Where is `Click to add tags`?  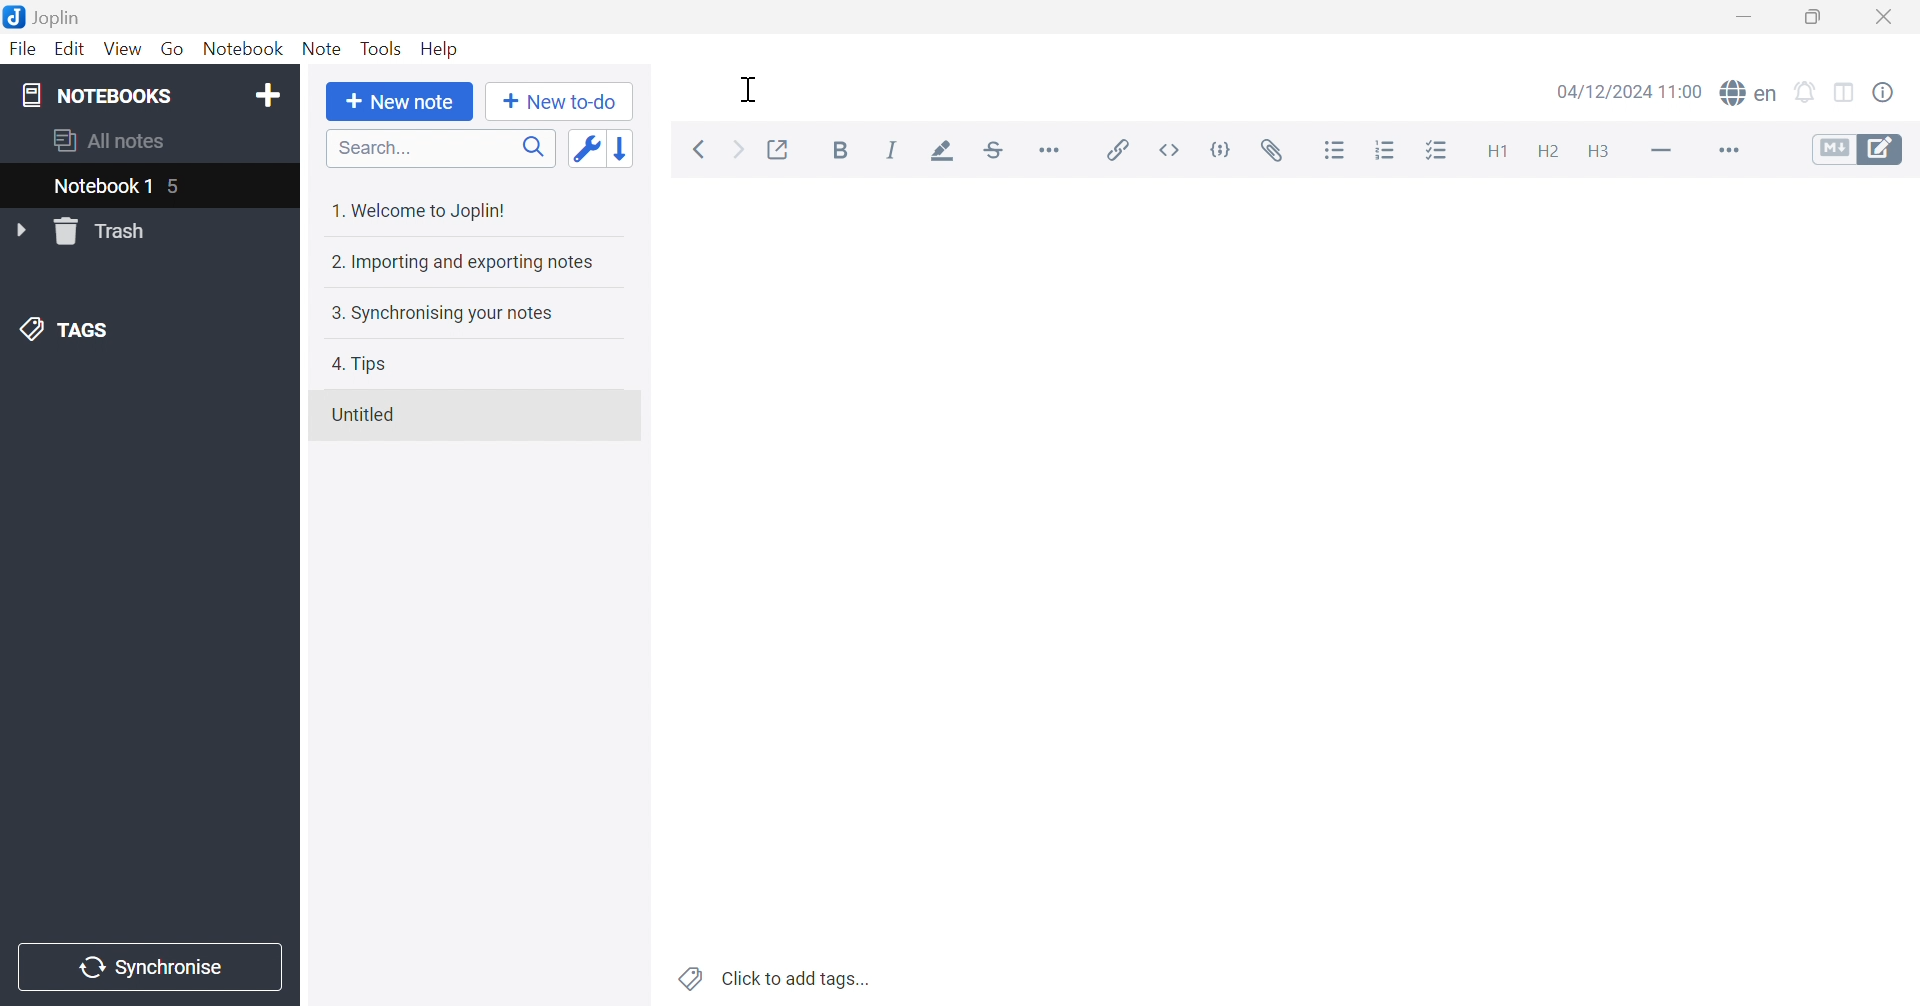 Click to add tags is located at coordinates (771, 978).